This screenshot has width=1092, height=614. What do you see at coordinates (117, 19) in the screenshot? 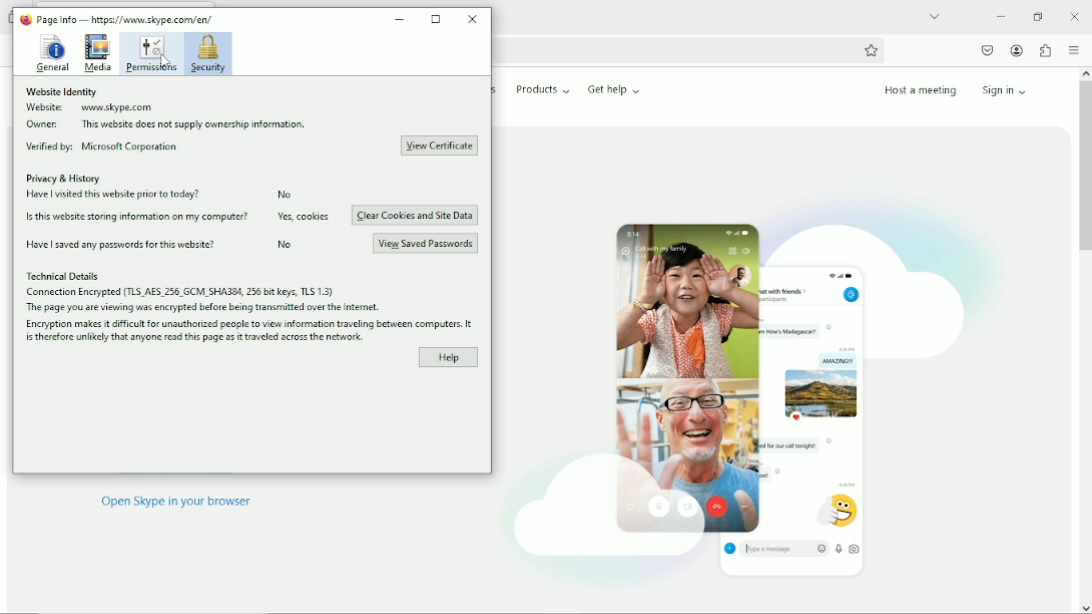
I see `Page Info — hips: www. skype com/en’` at bounding box center [117, 19].